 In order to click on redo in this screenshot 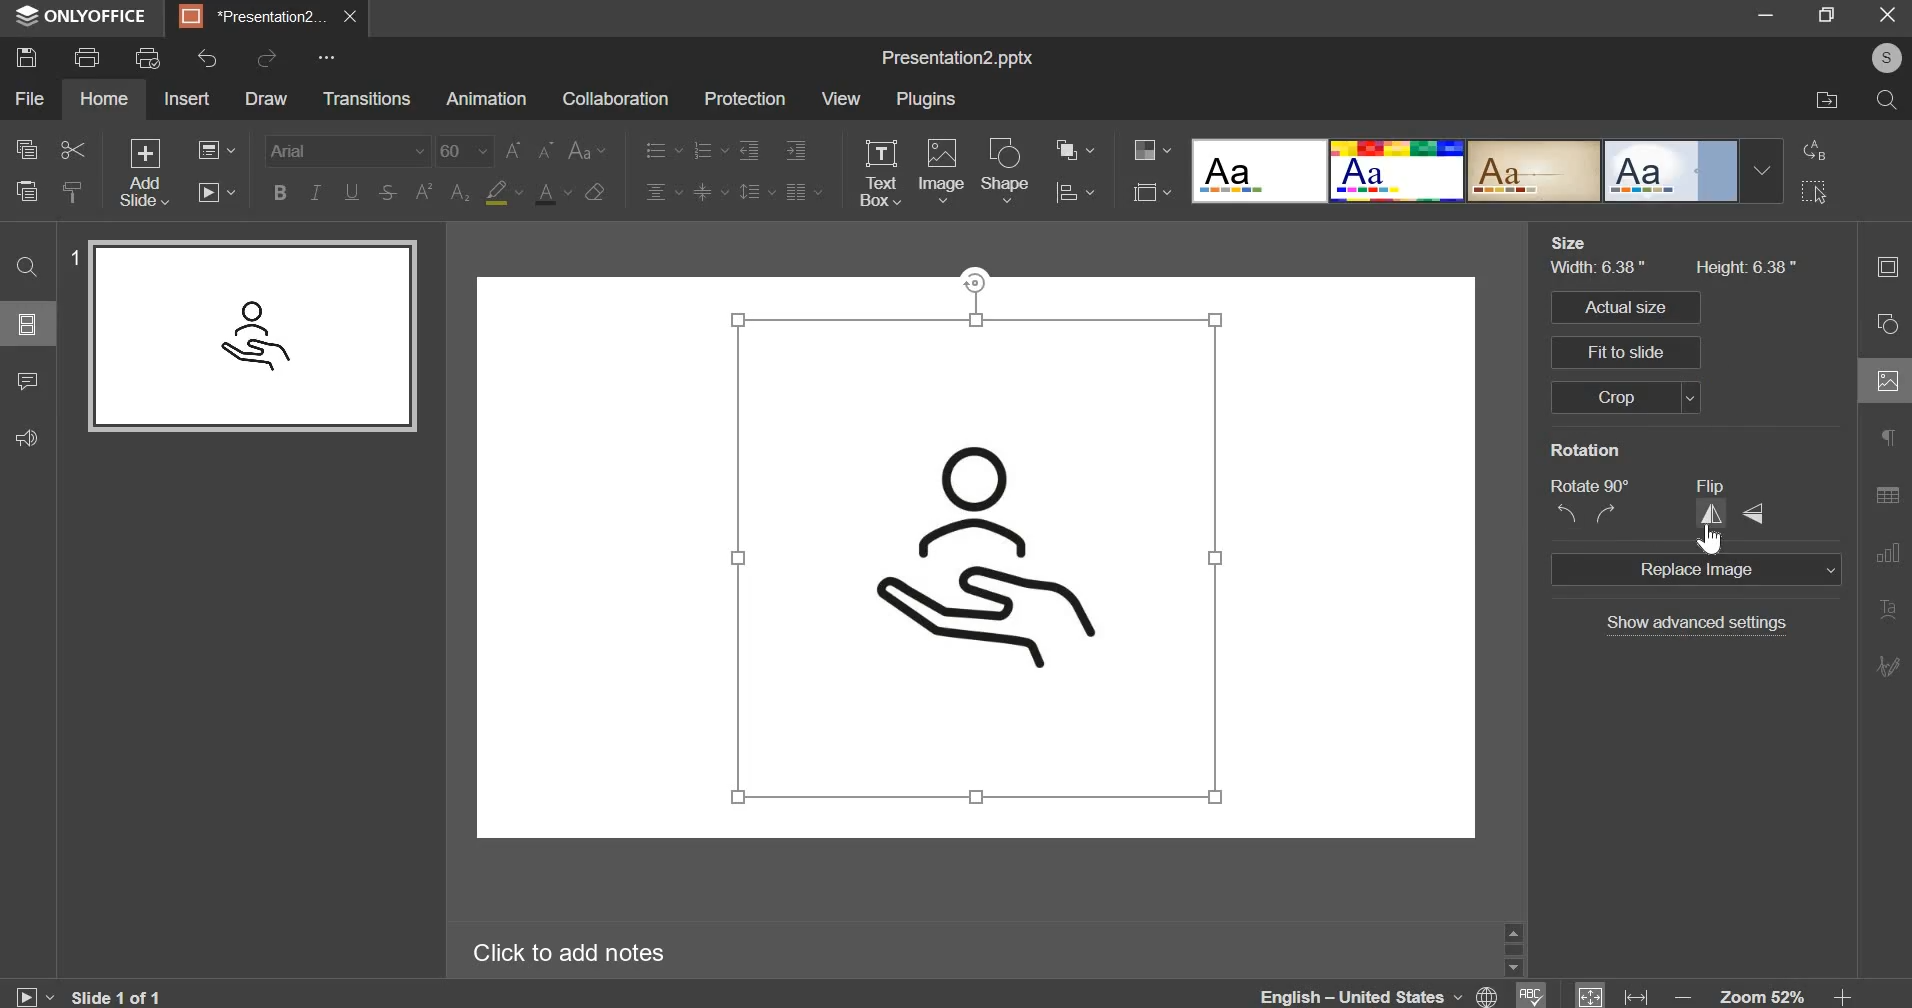, I will do `click(268, 57)`.